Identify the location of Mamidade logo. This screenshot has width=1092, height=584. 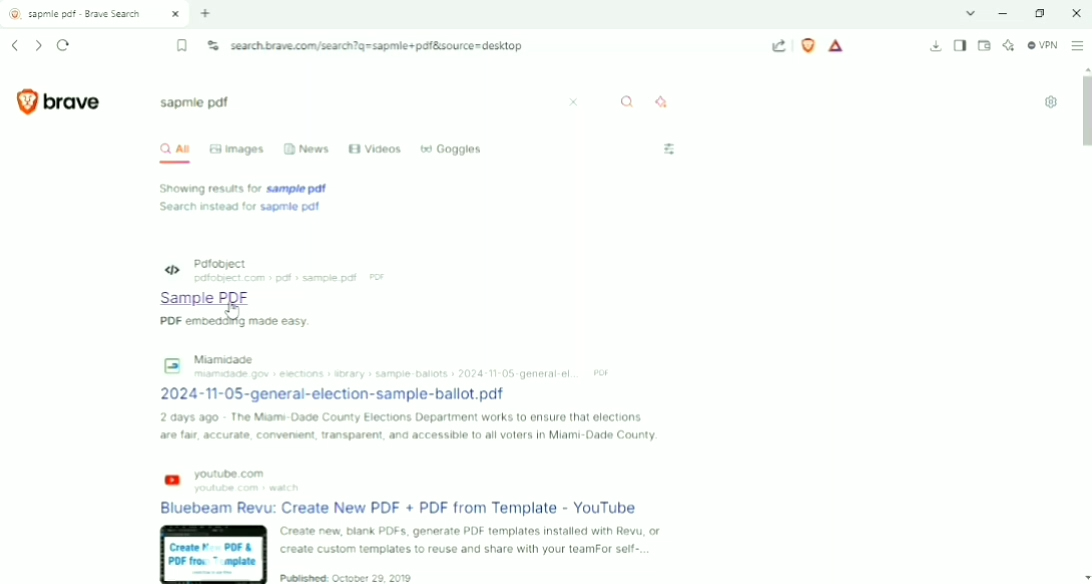
(170, 363).